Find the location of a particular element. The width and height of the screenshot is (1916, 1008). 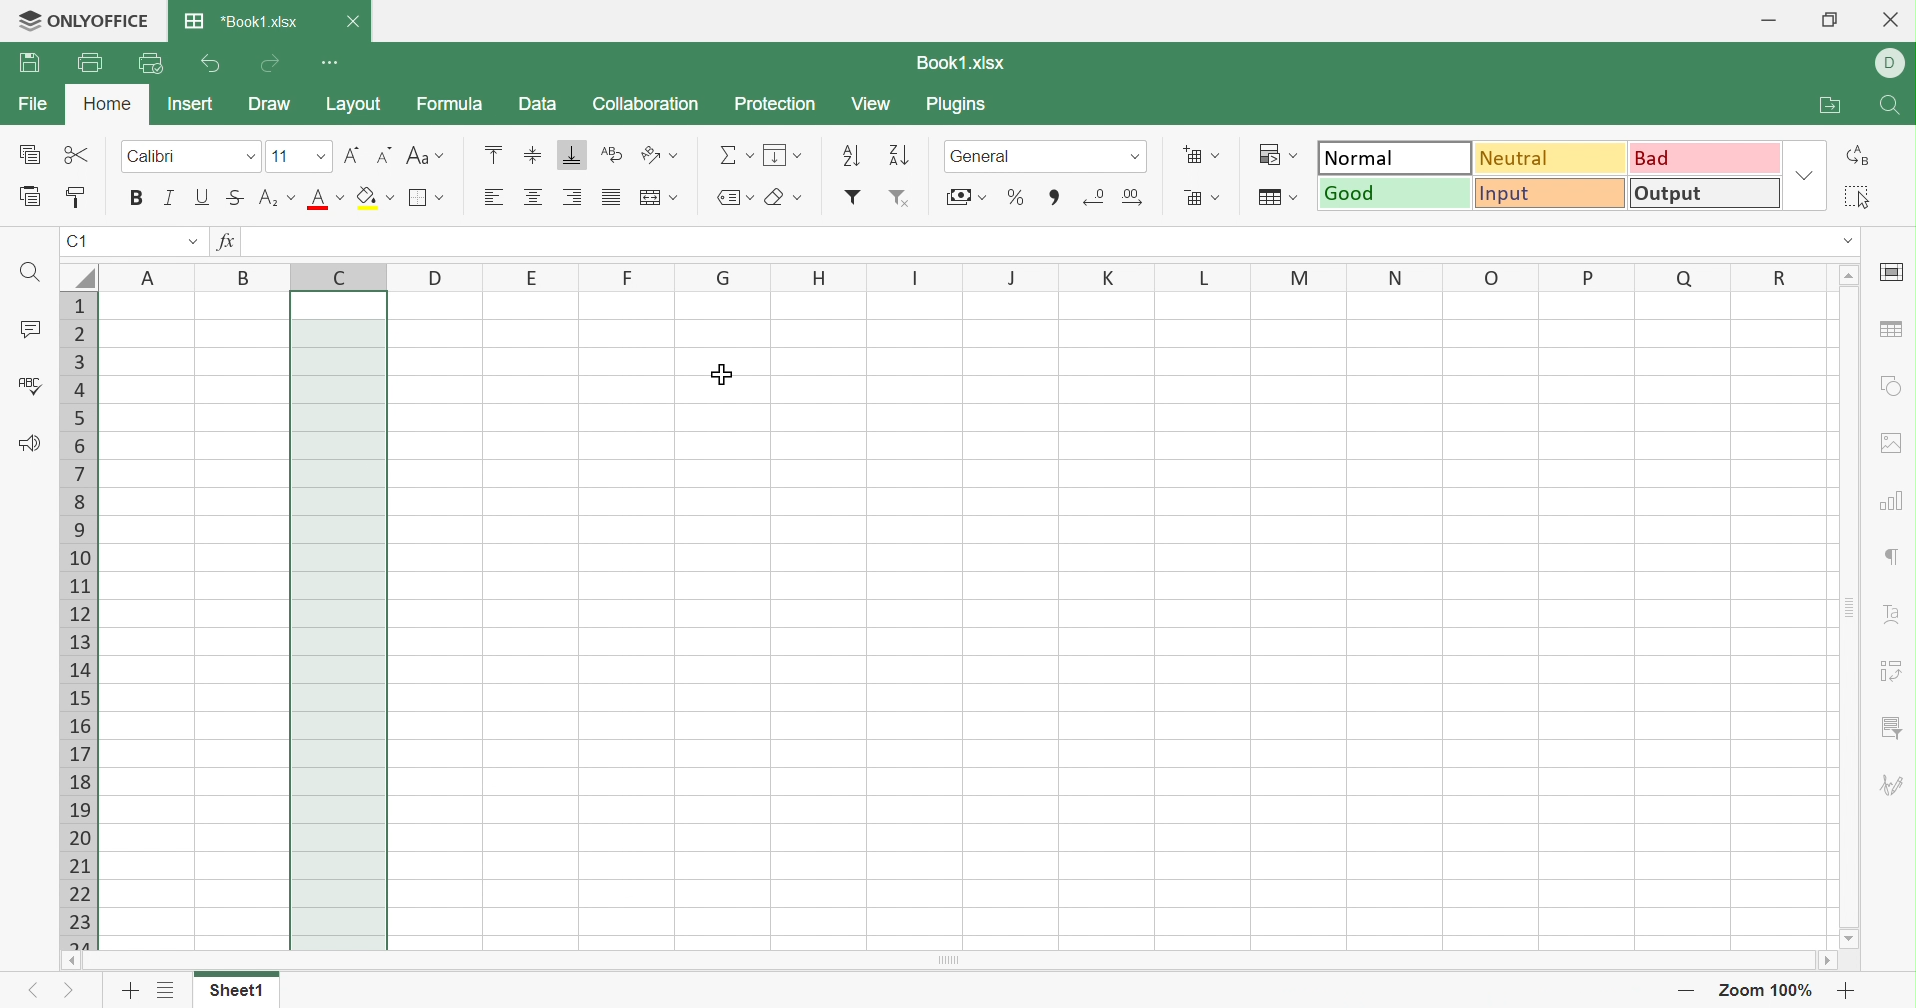

Drop Down is located at coordinates (673, 155).